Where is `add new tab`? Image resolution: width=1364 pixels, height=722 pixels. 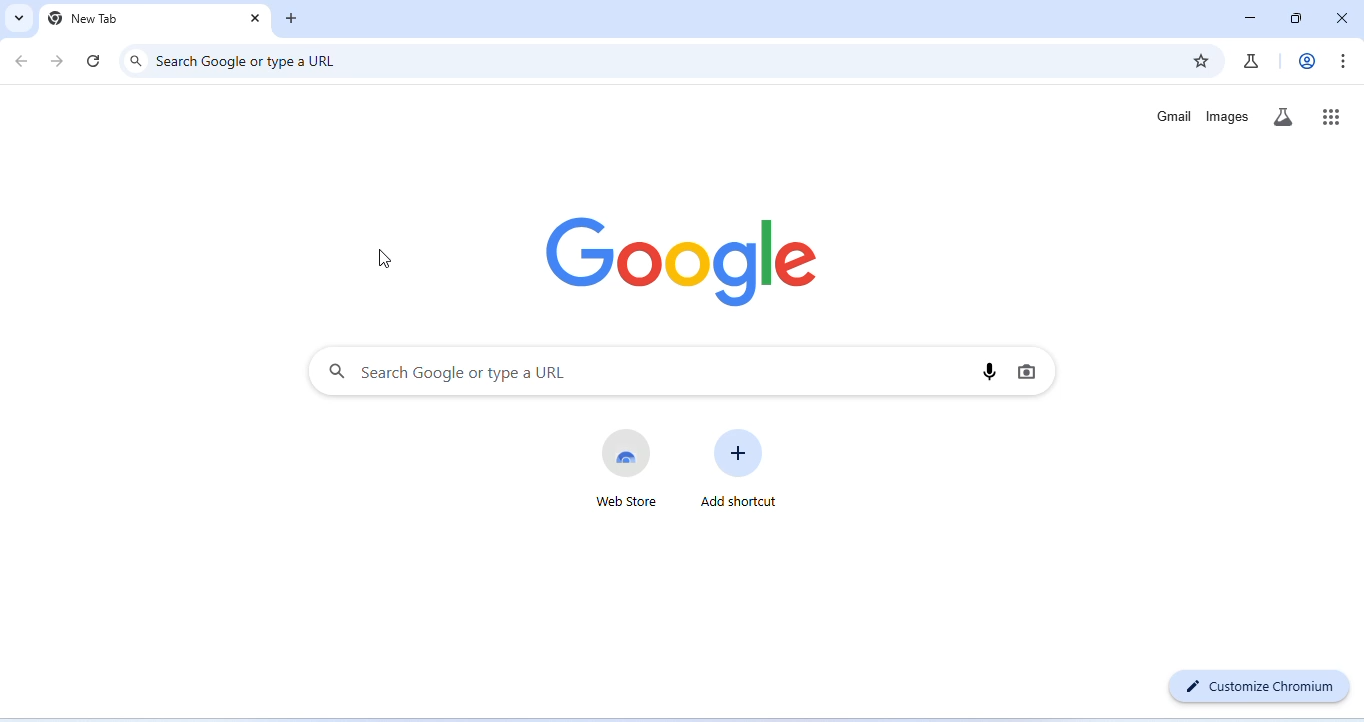 add new tab is located at coordinates (292, 20).